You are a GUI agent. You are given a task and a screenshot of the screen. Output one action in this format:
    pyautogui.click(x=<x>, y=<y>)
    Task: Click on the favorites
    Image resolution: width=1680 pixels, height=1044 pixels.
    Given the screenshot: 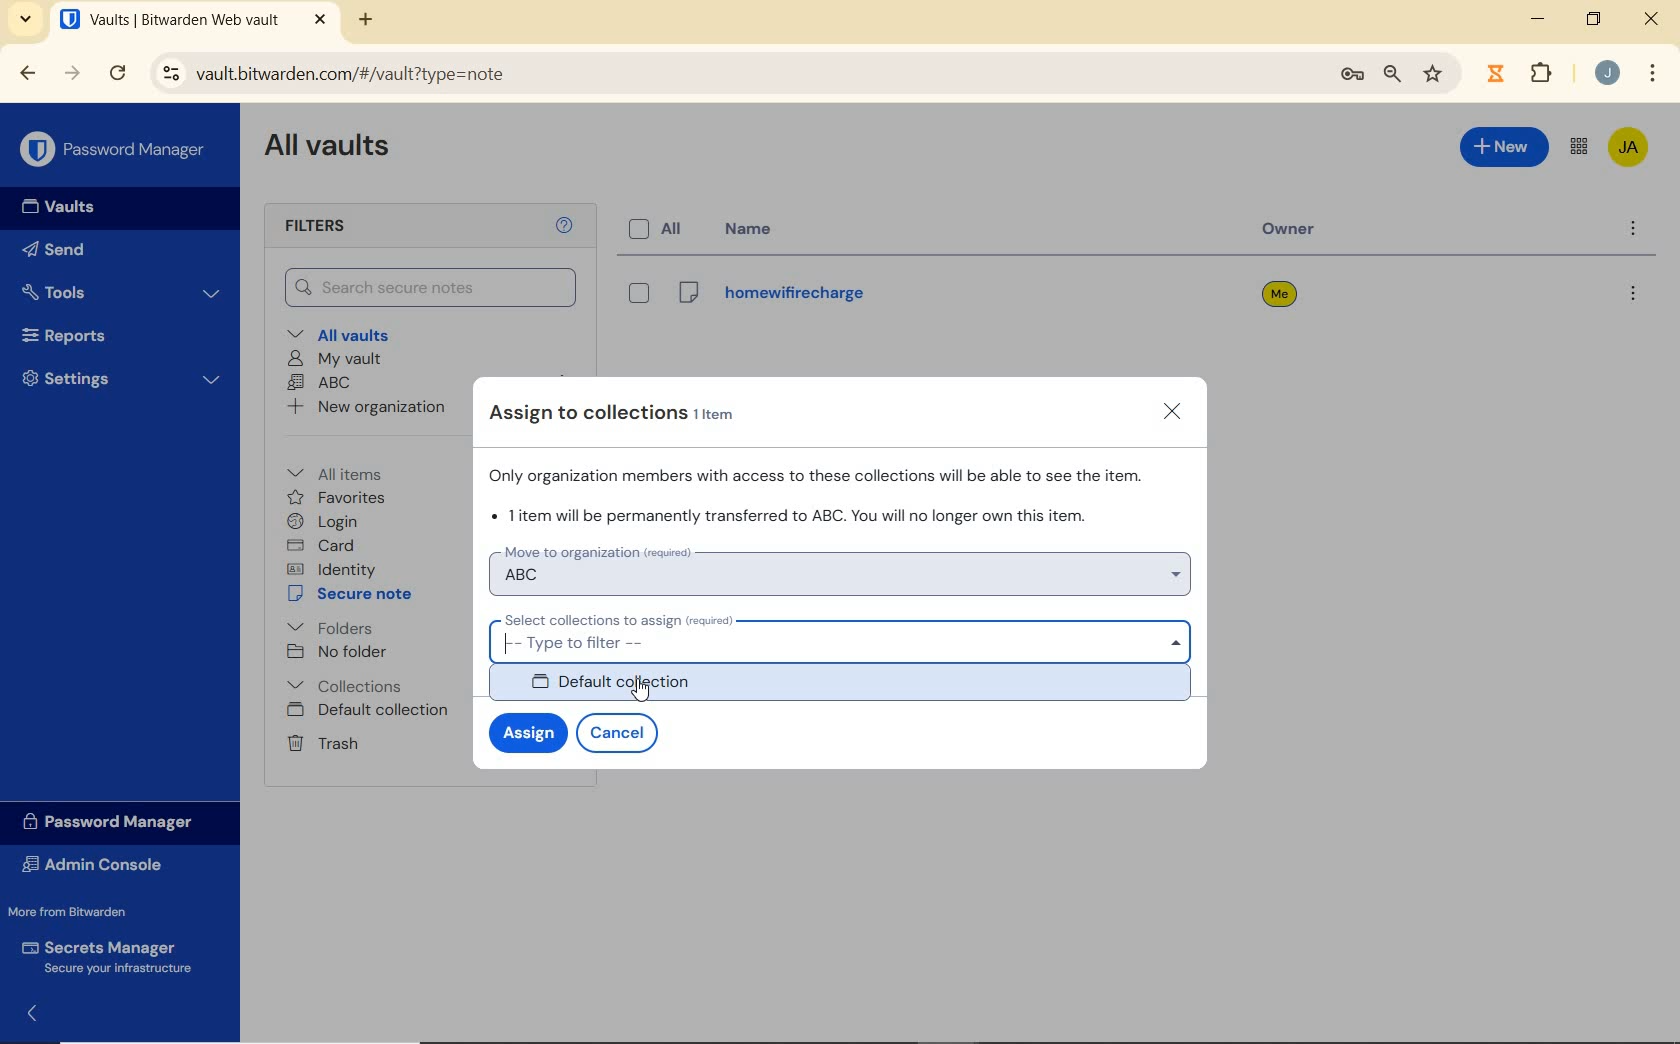 What is the action you would take?
    pyautogui.click(x=337, y=498)
    